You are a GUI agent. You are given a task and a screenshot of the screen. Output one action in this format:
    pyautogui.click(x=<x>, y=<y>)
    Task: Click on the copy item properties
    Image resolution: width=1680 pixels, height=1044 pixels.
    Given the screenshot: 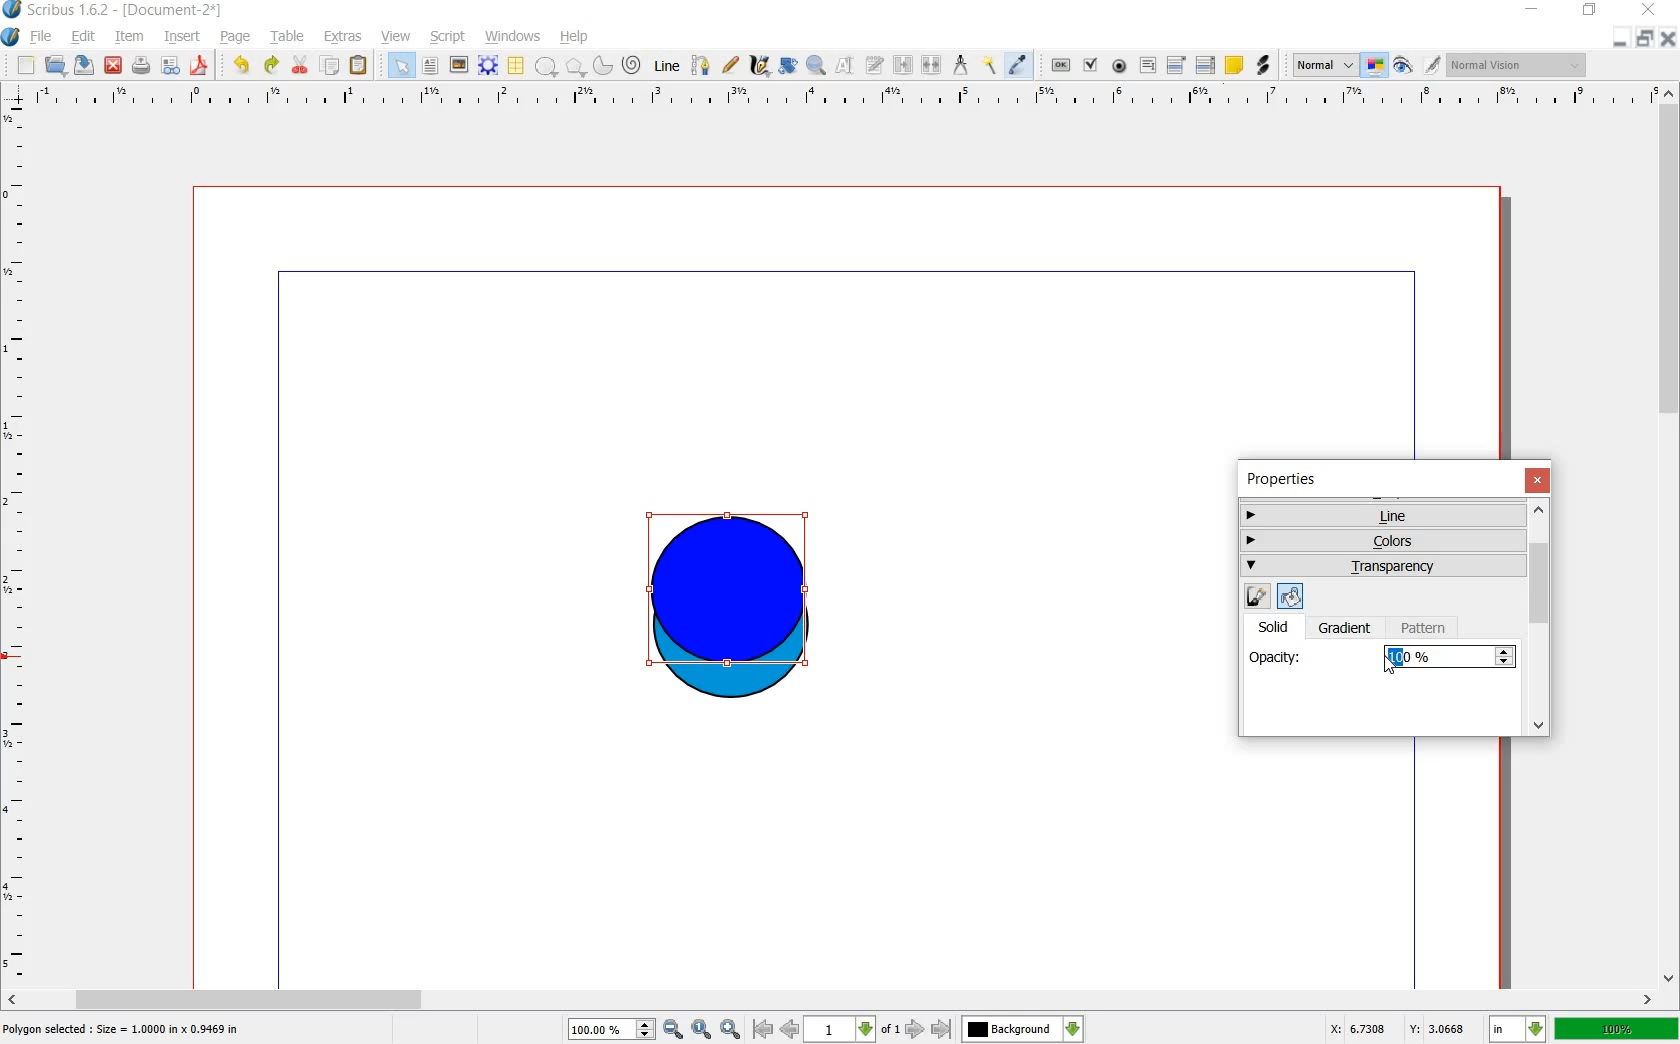 What is the action you would take?
    pyautogui.click(x=990, y=67)
    